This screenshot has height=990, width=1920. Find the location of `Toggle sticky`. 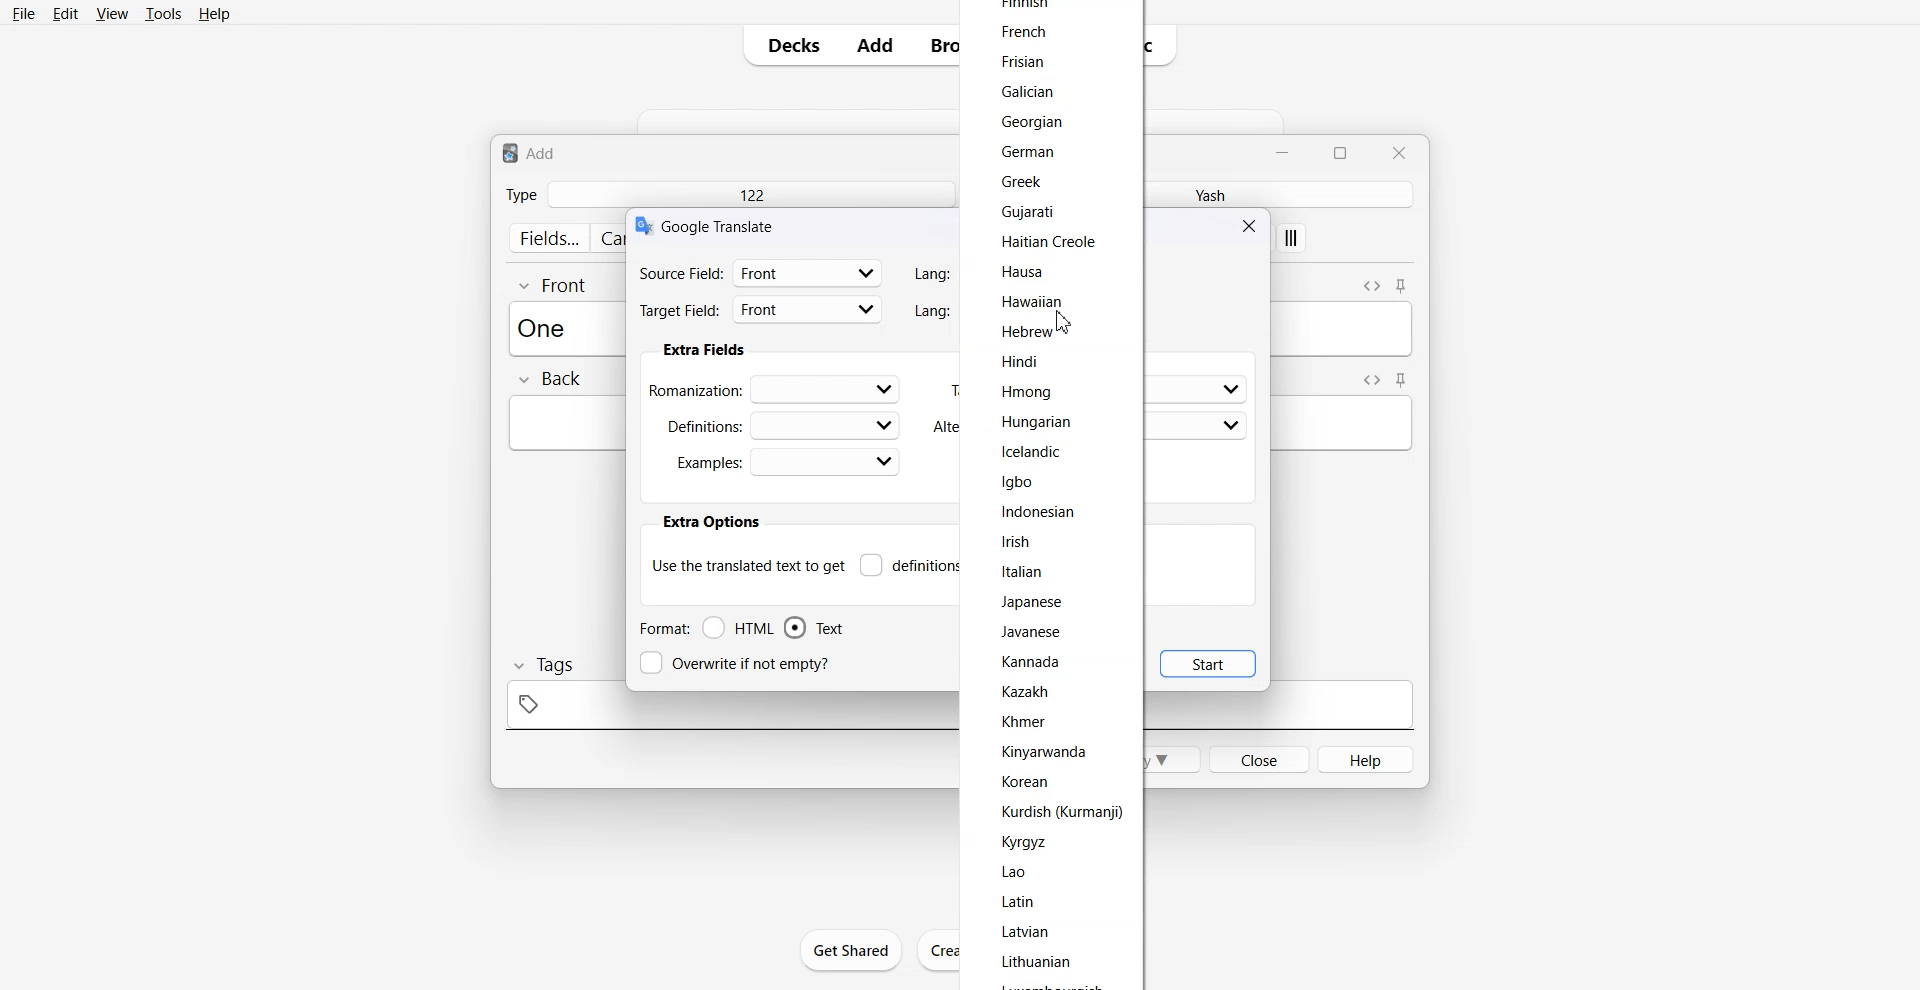

Toggle sticky is located at coordinates (1403, 287).